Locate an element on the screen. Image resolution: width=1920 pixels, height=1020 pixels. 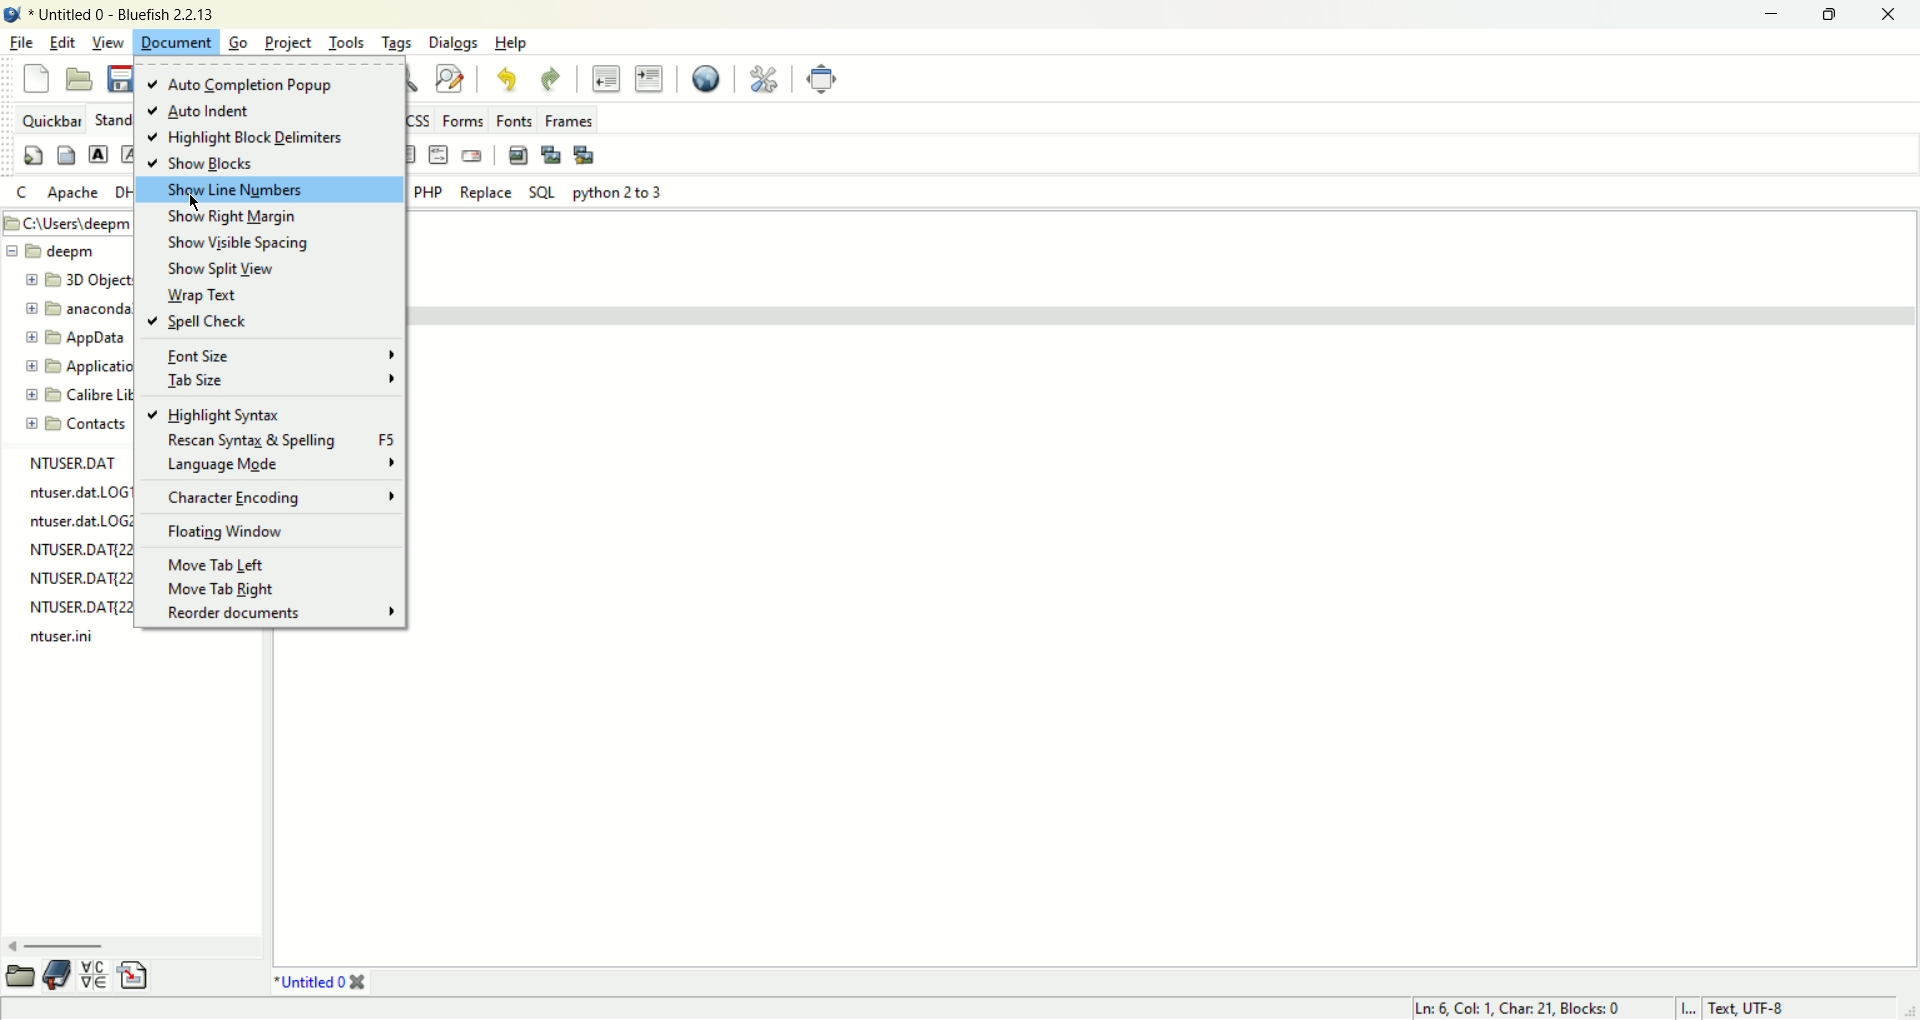
highlight syntax is located at coordinates (217, 413).